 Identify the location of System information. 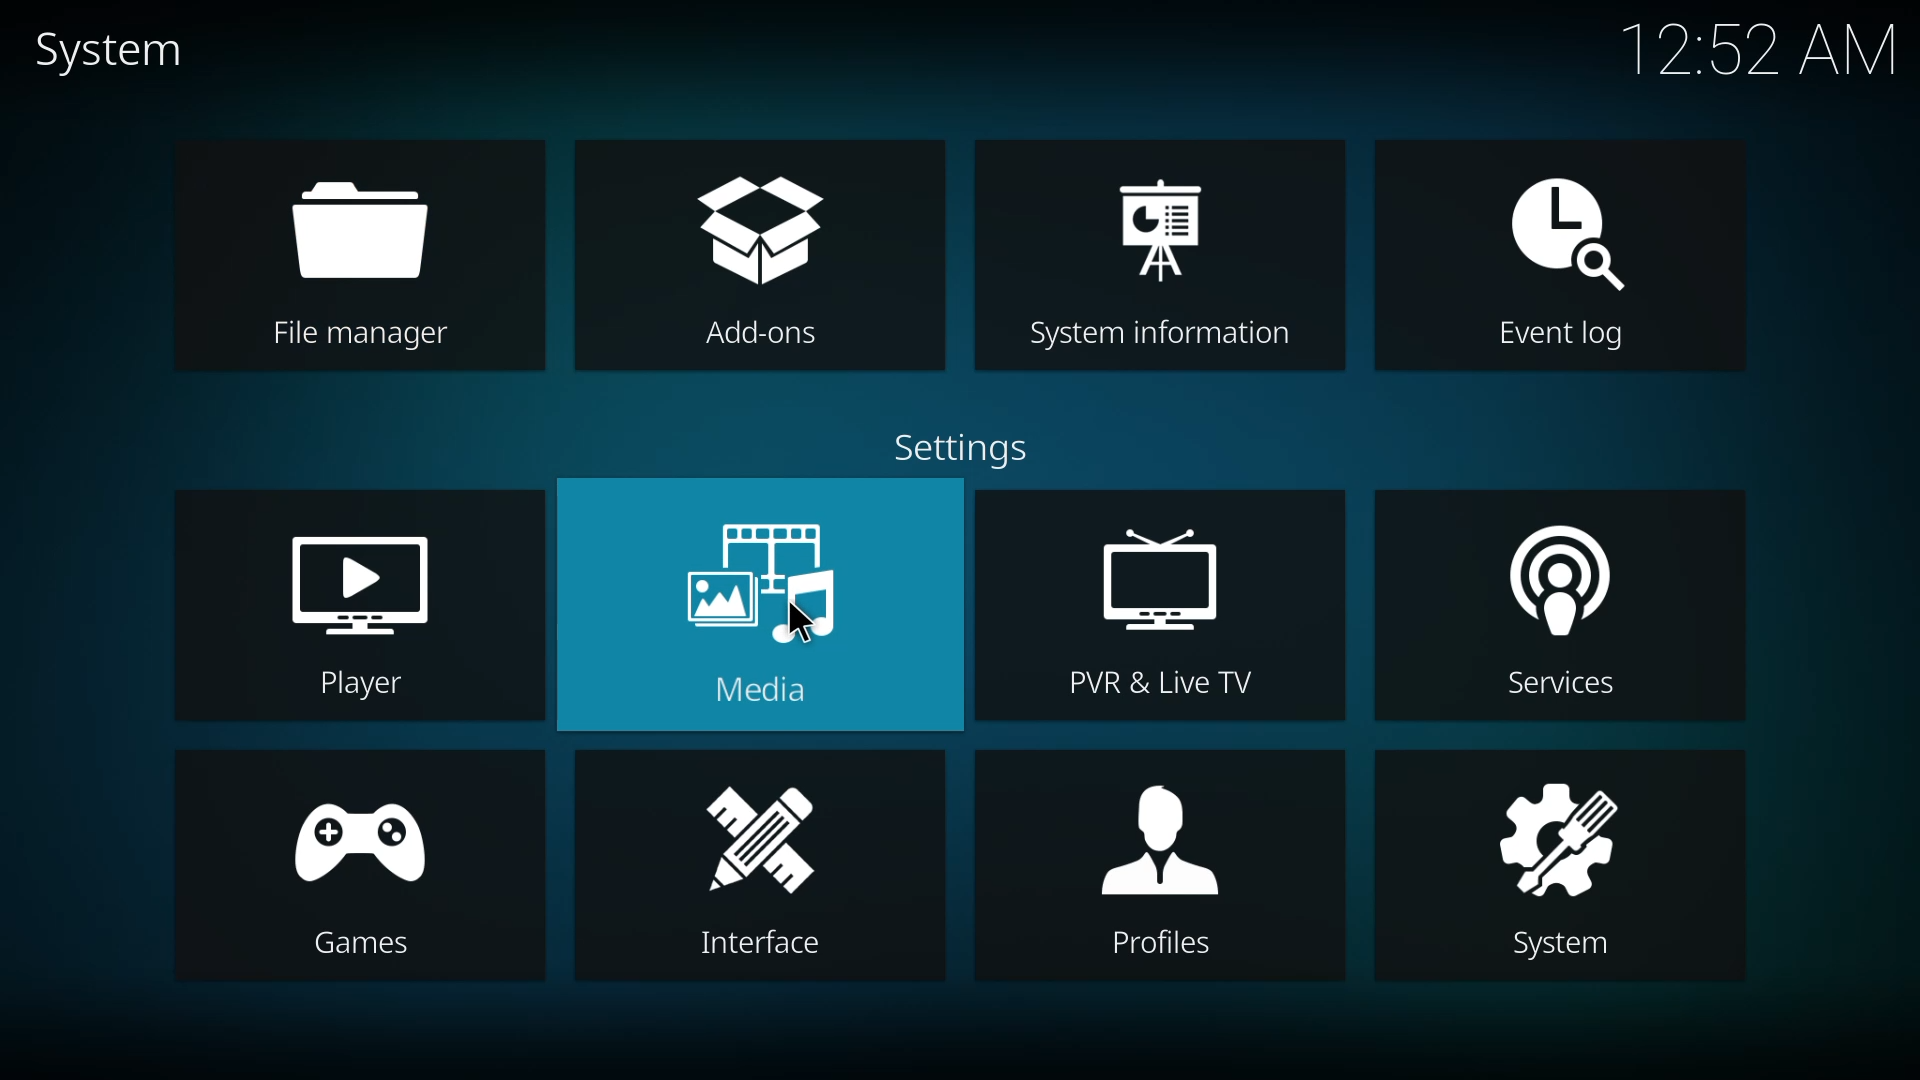
(1161, 333).